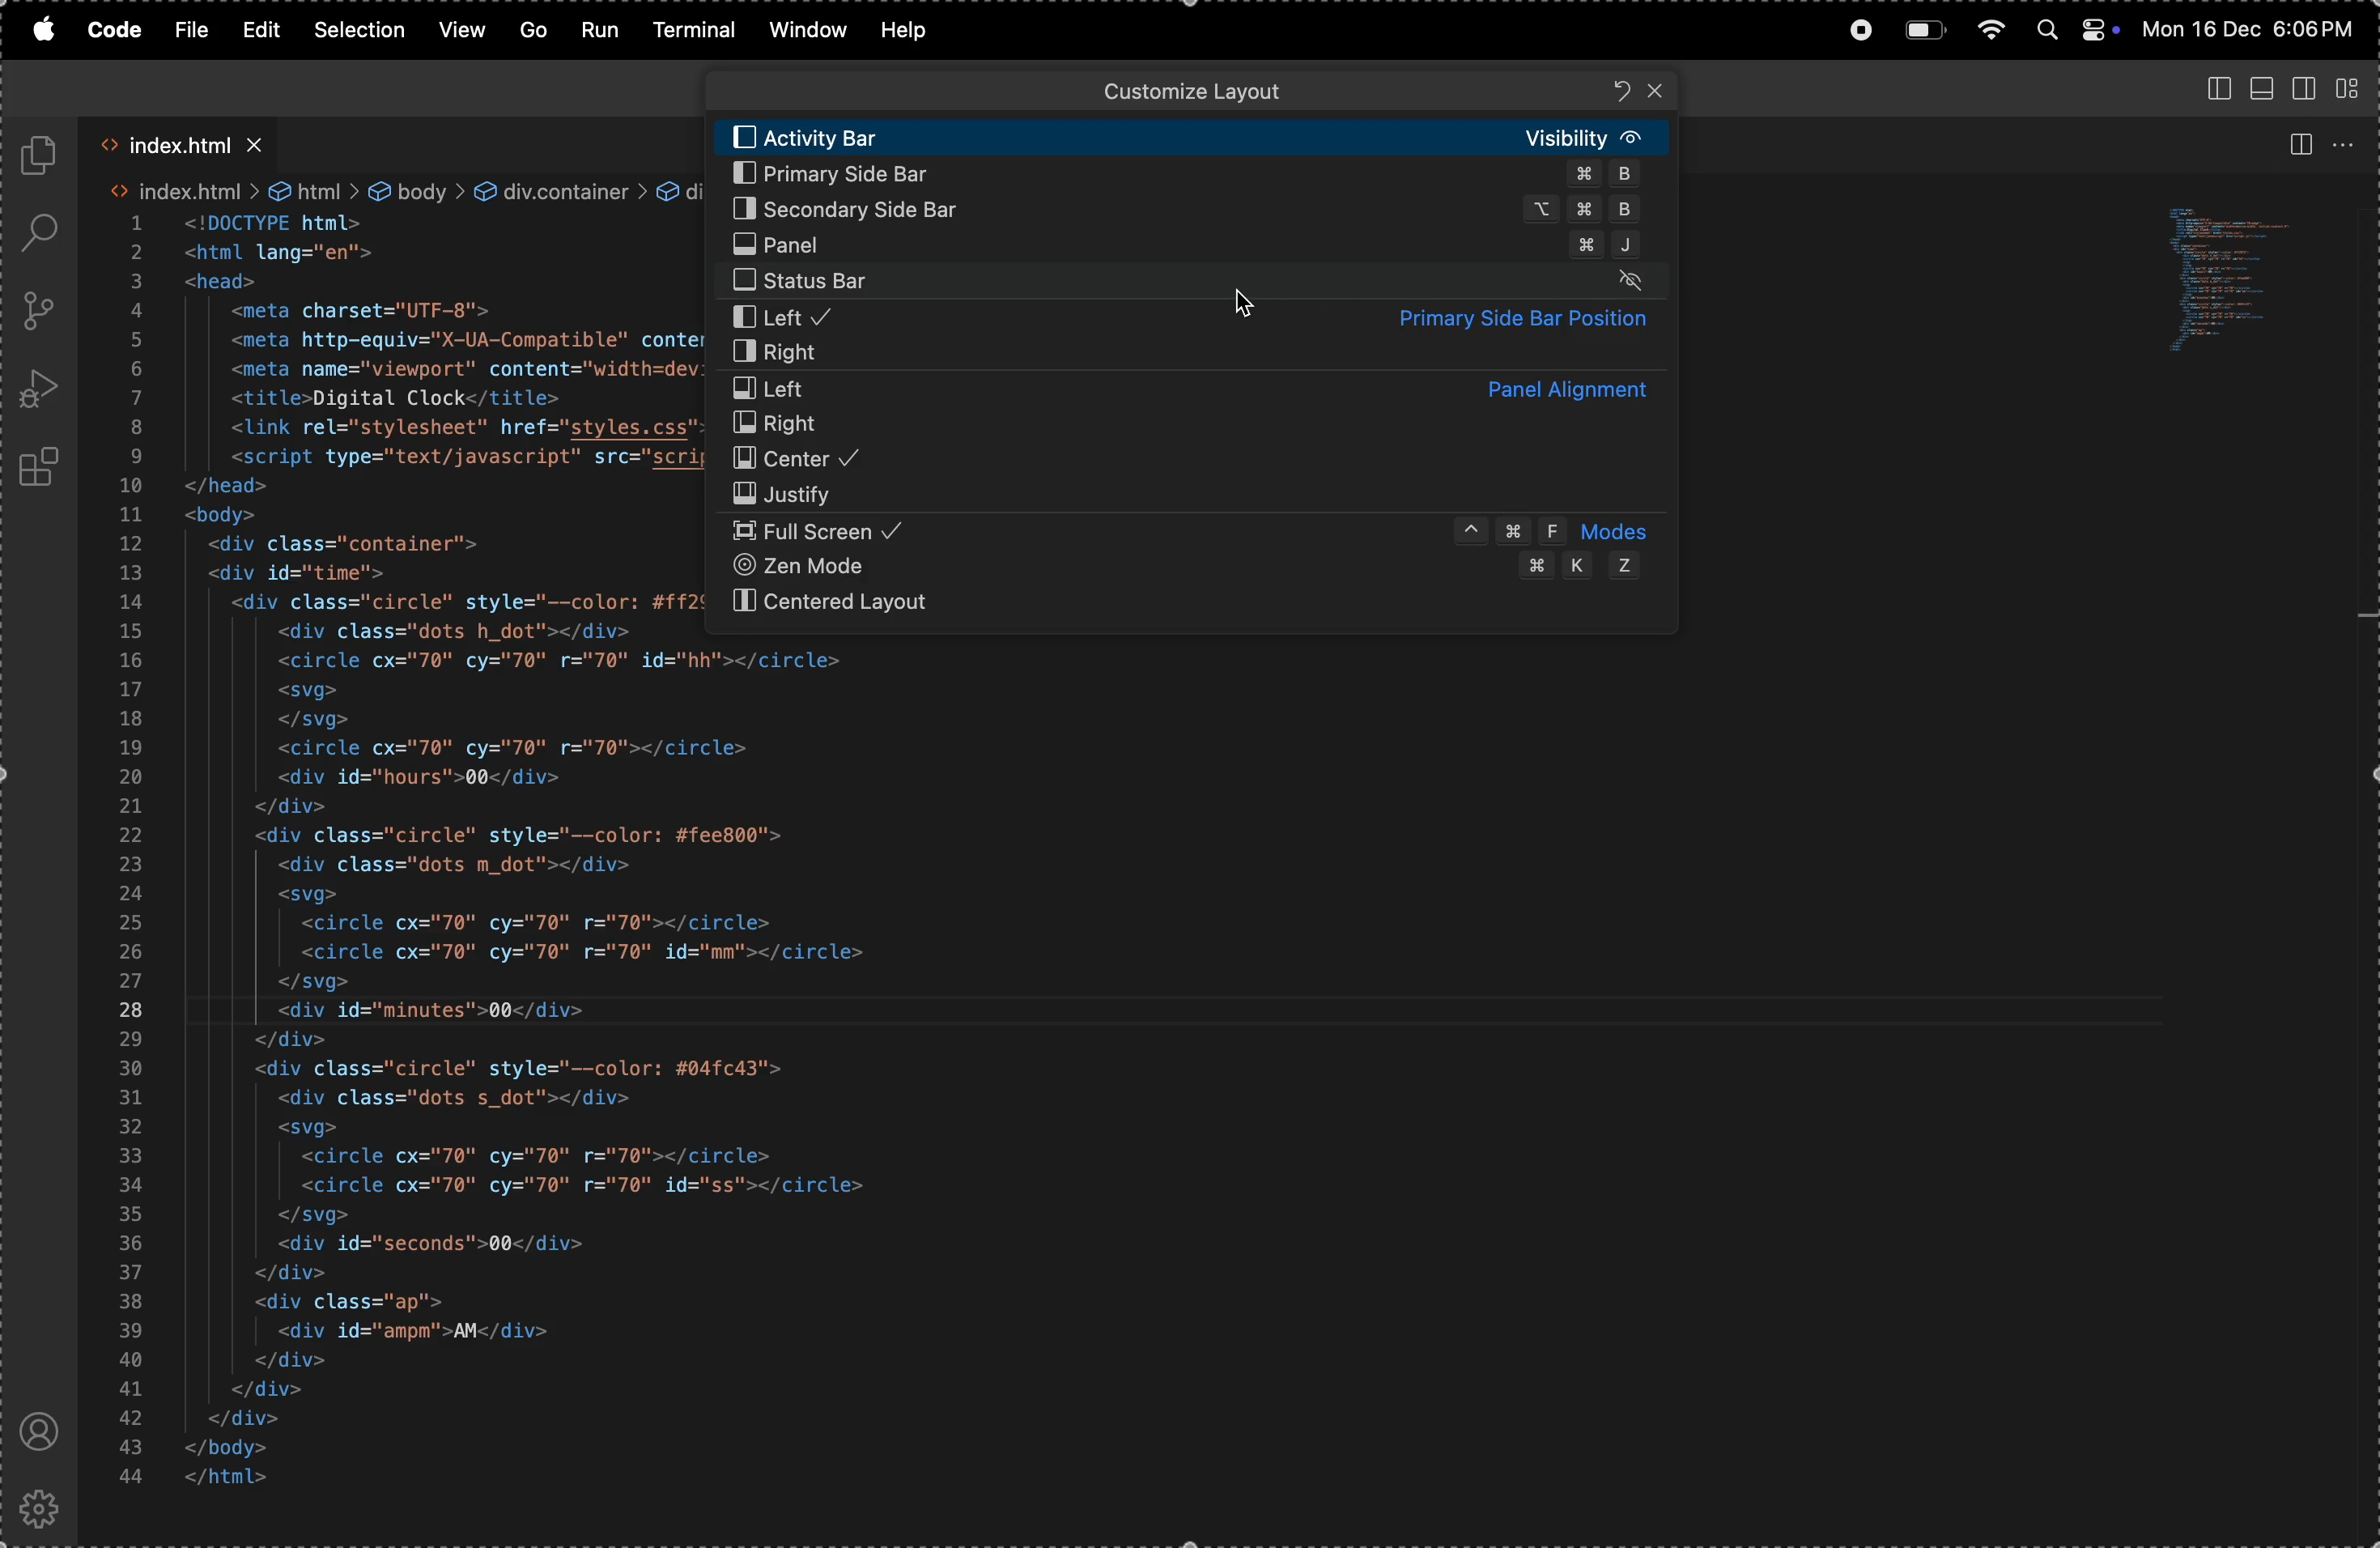 This screenshot has height=1548, width=2380. I want to click on right, so click(1199, 421).